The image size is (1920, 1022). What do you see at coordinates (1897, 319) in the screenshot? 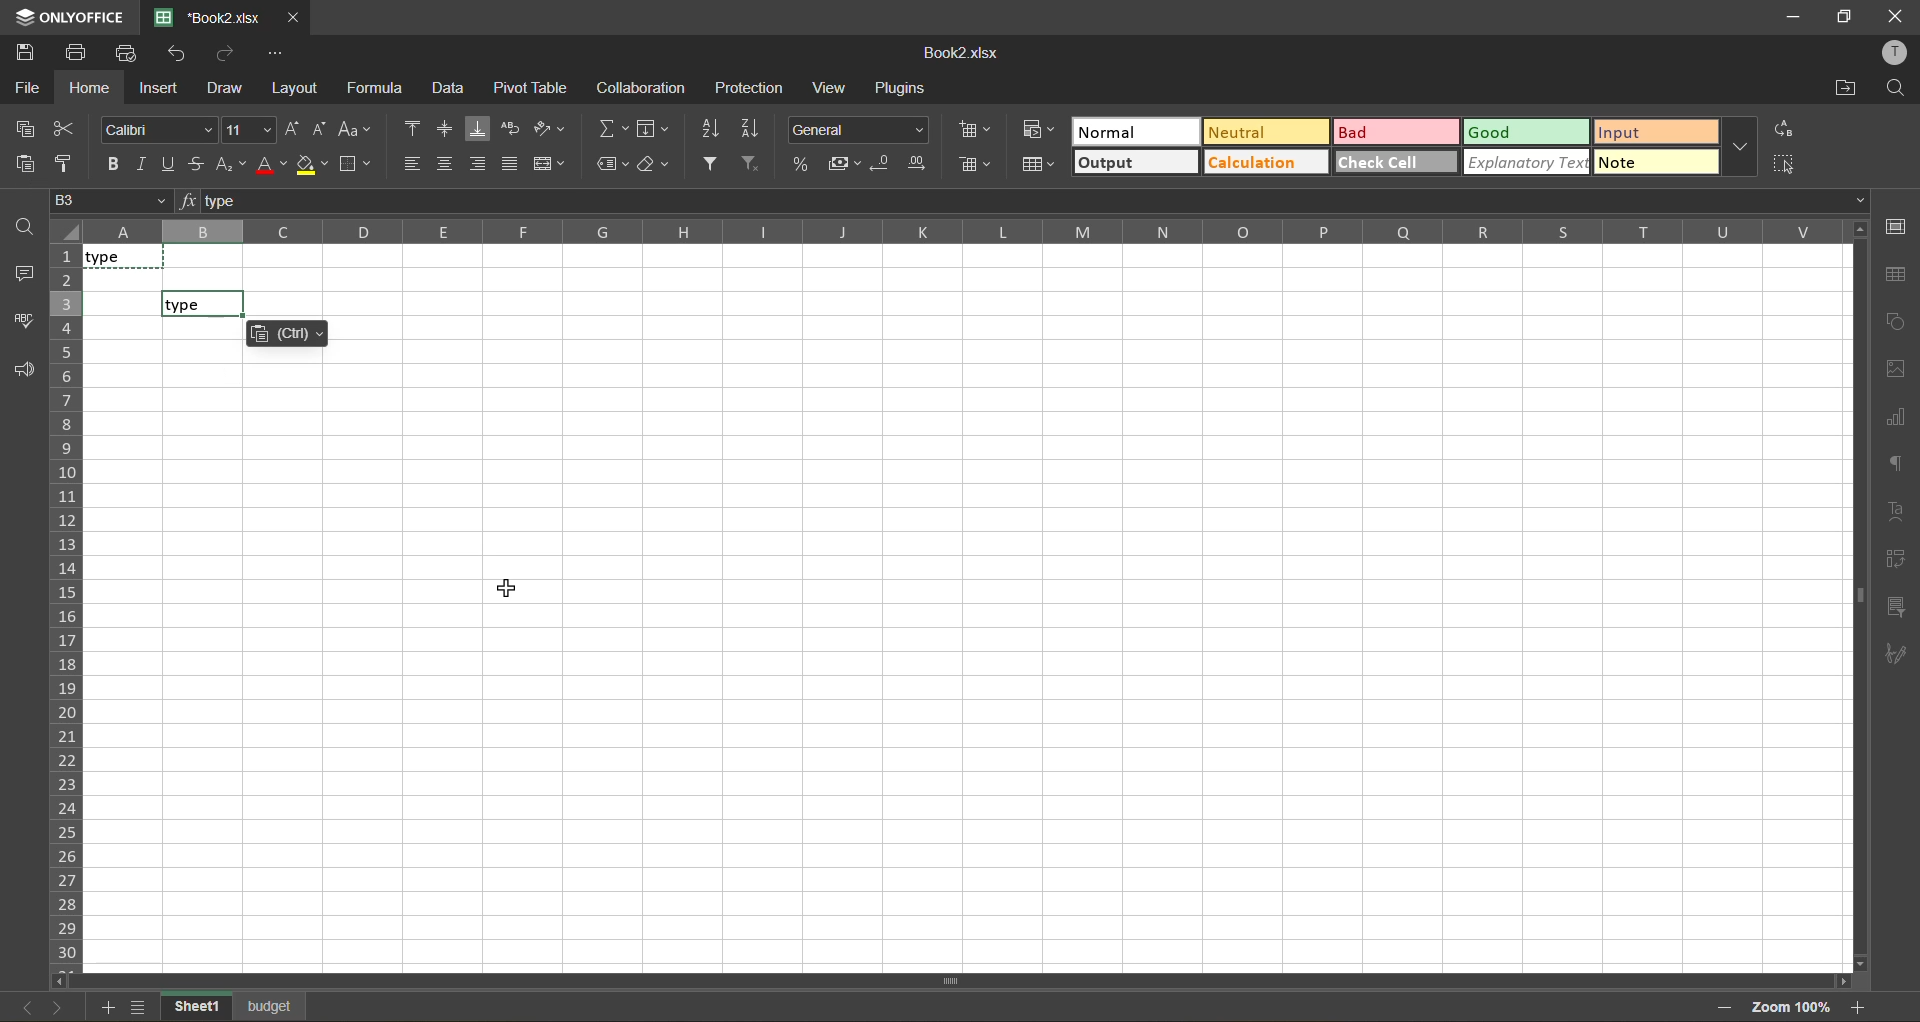
I see `shapes` at bounding box center [1897, 319].